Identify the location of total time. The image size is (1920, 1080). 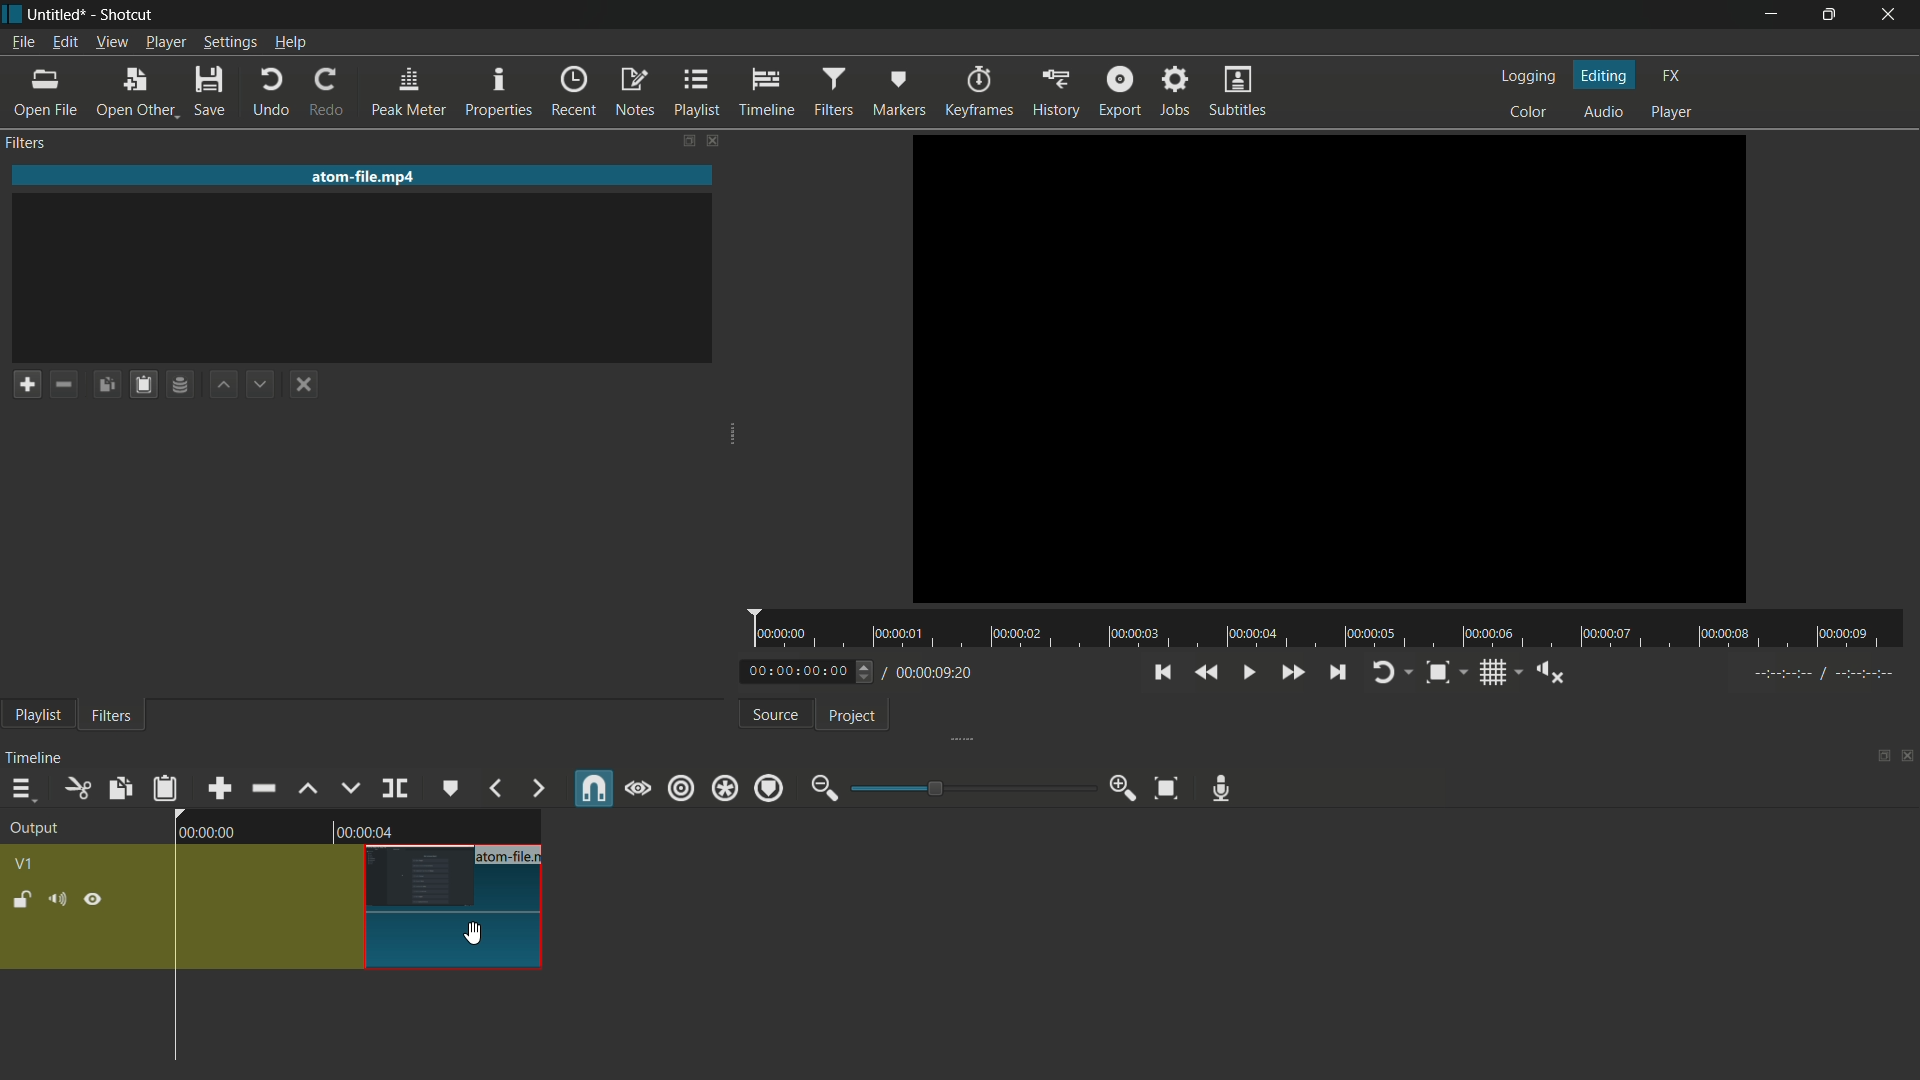
(938, 675).